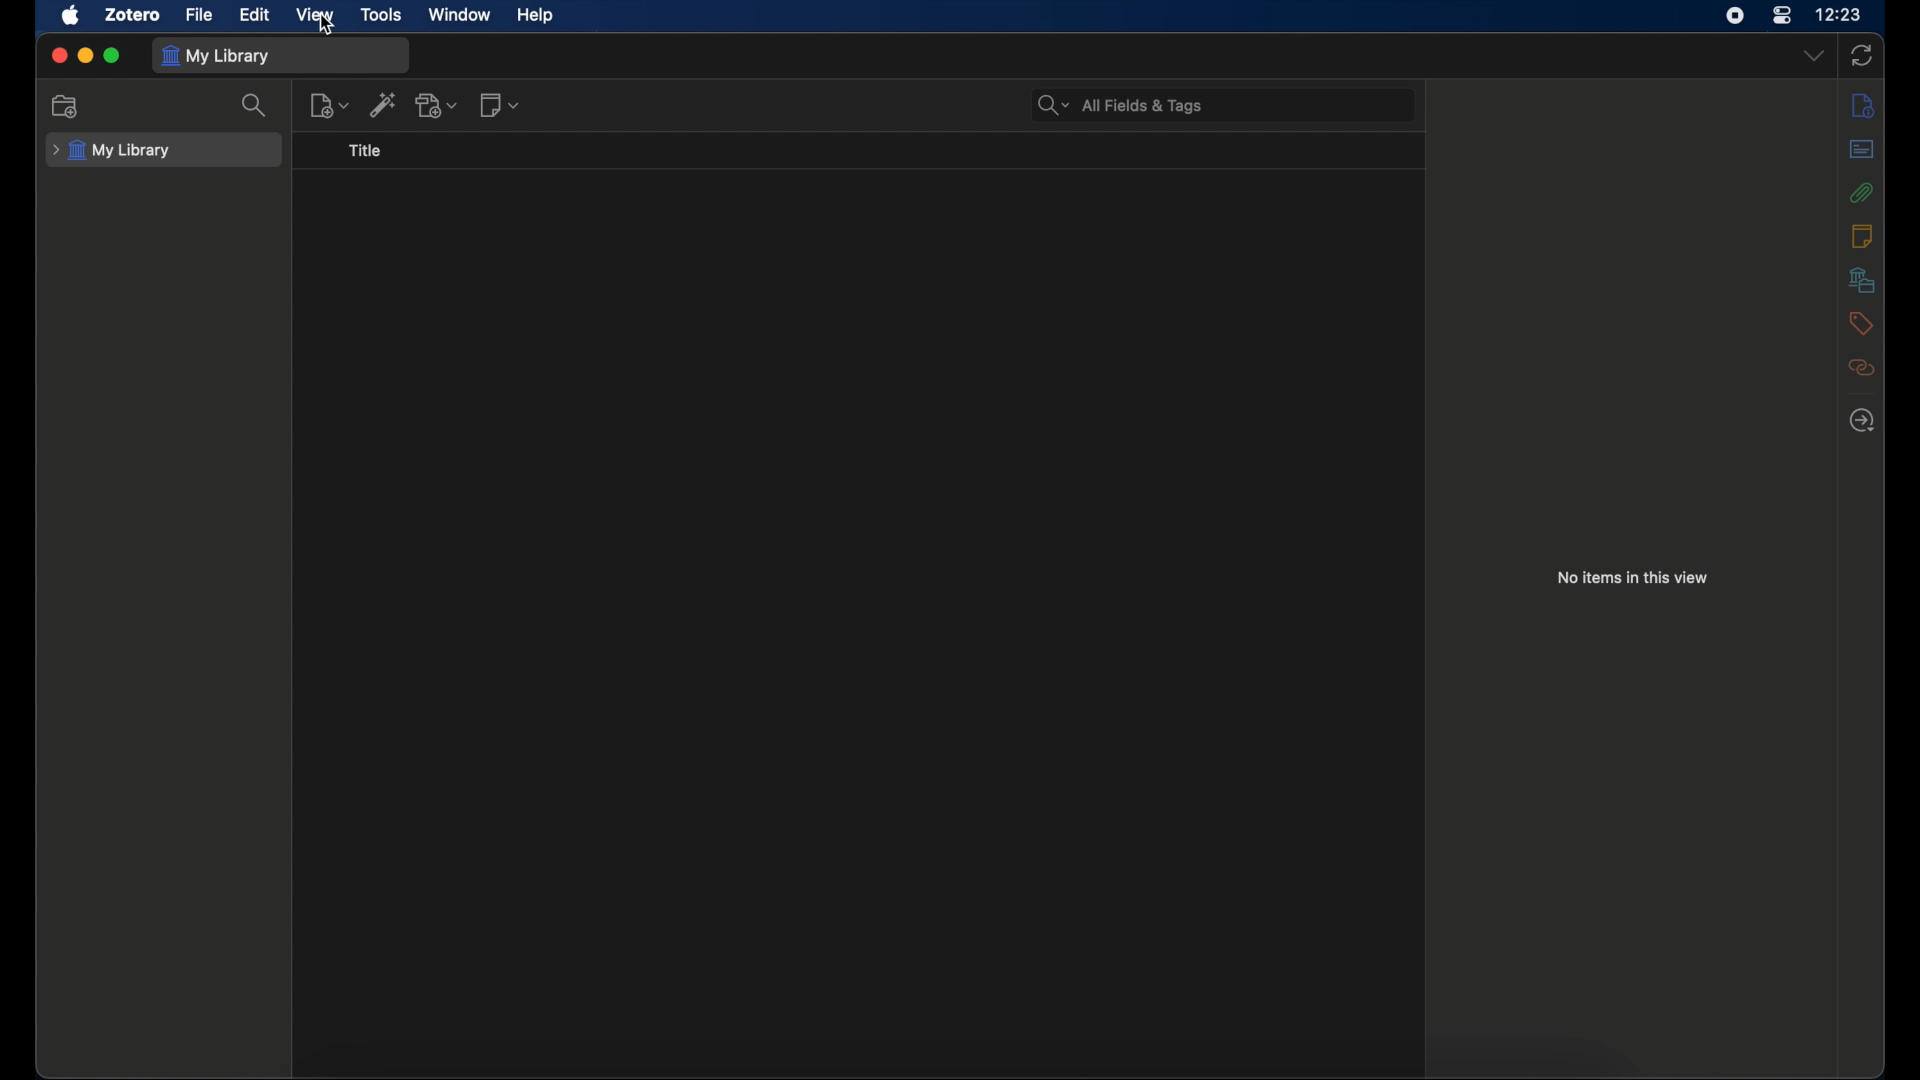 The height and width of the screenshot is (1080, 1920). I want to click on maximize, so click(113, 55).